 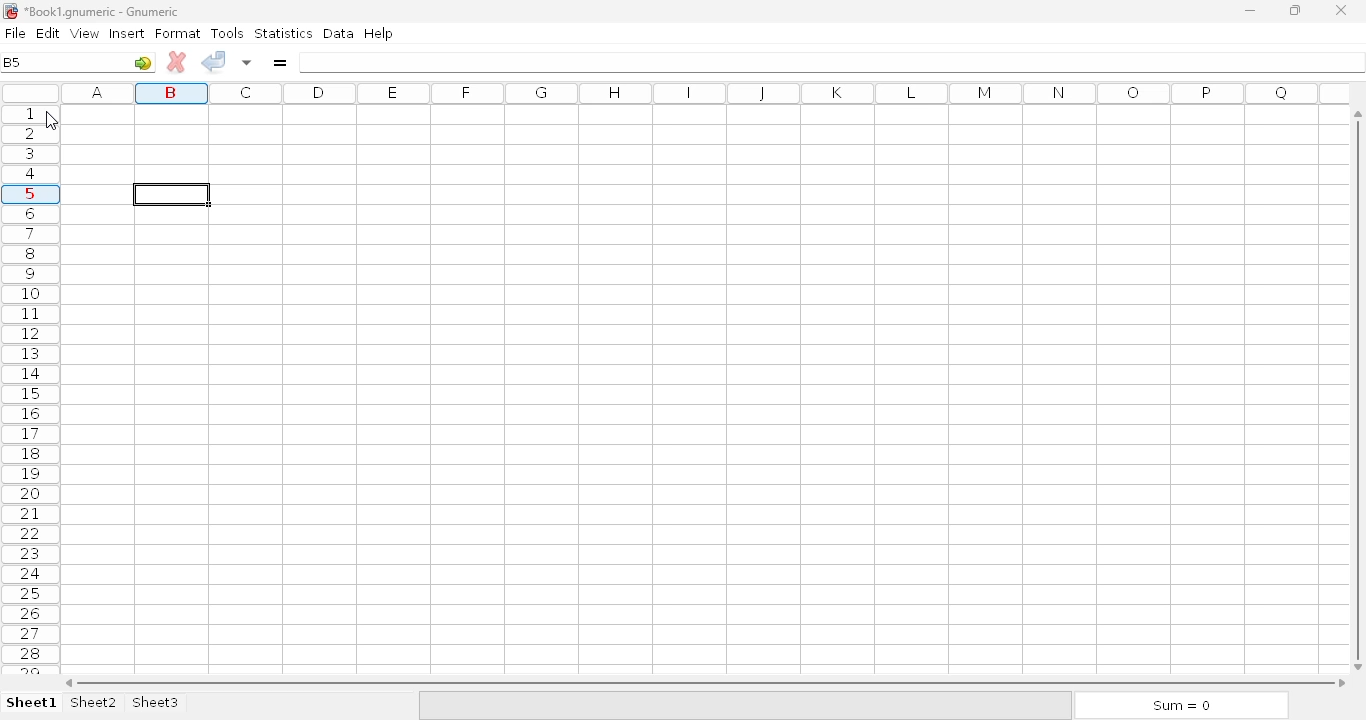 What do you see at coordinates (51, 121) in the screenshot?
I see `cursor` at bounding box center [51, 121].